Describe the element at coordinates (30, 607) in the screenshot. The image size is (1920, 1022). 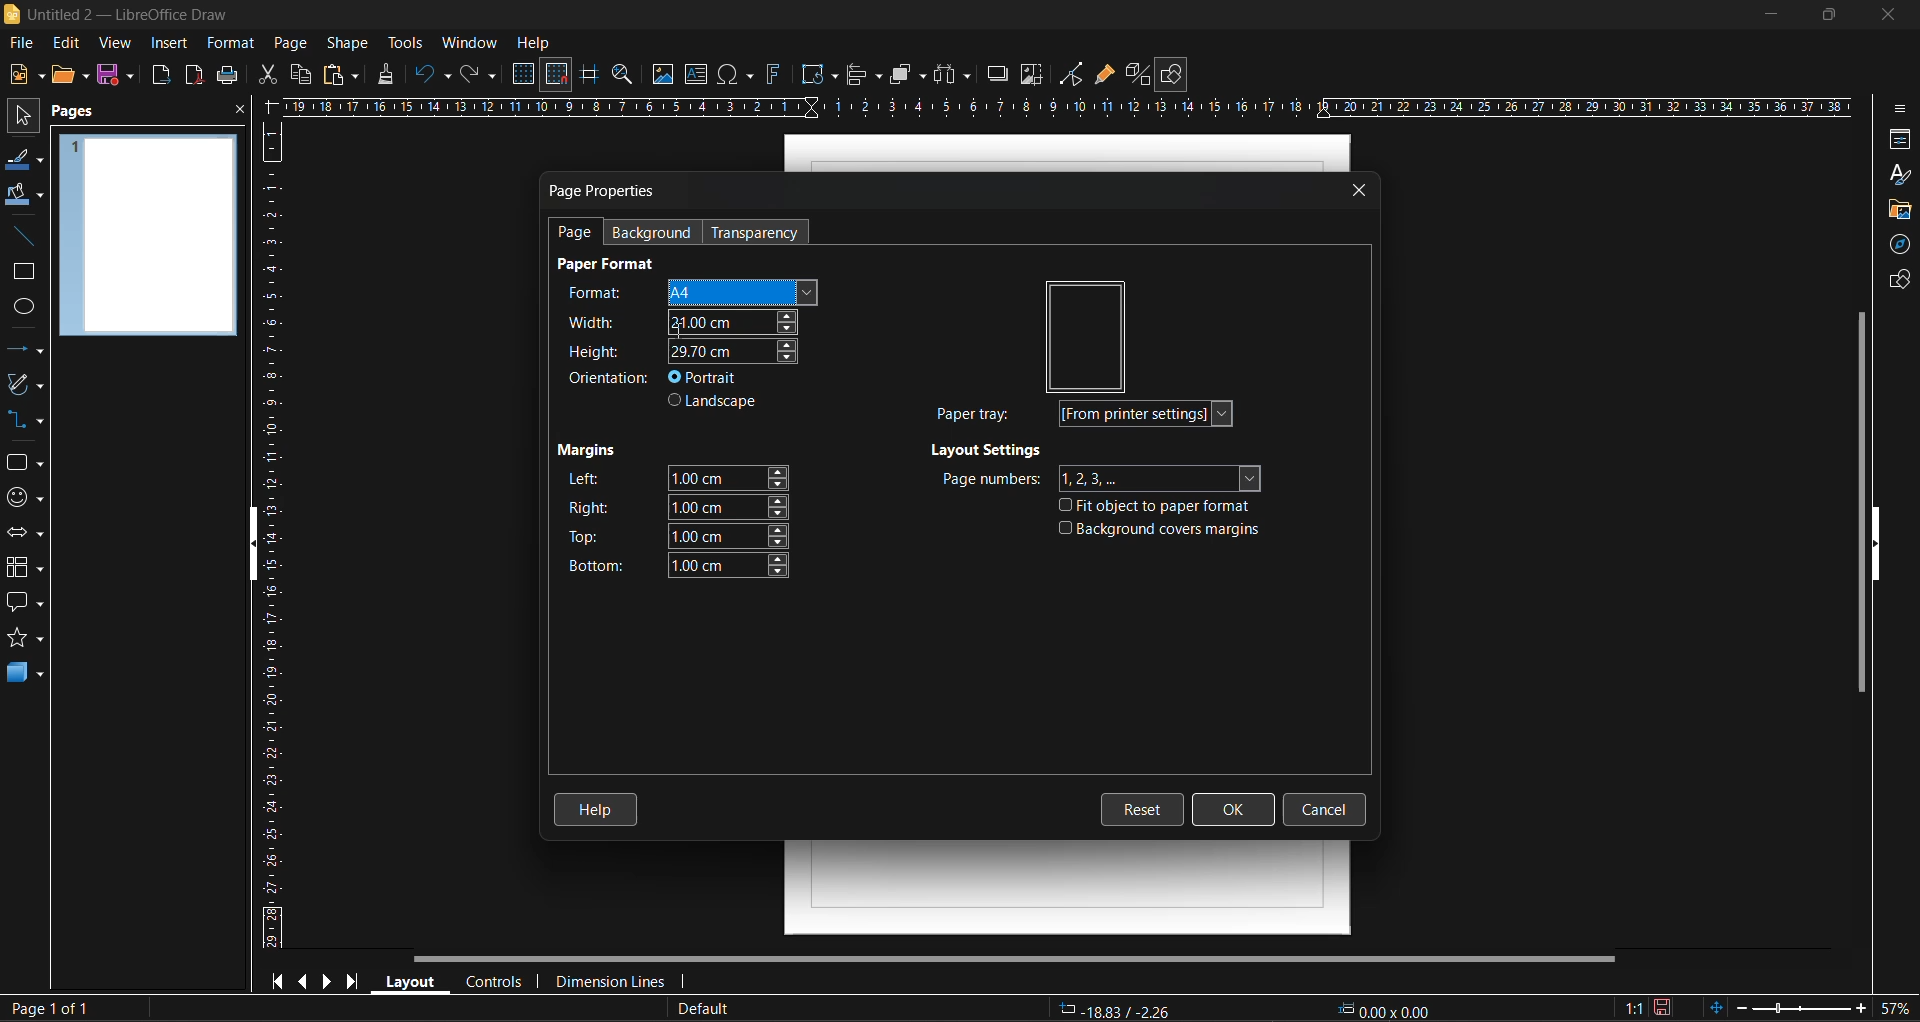
I see `callout shapes` at that location.